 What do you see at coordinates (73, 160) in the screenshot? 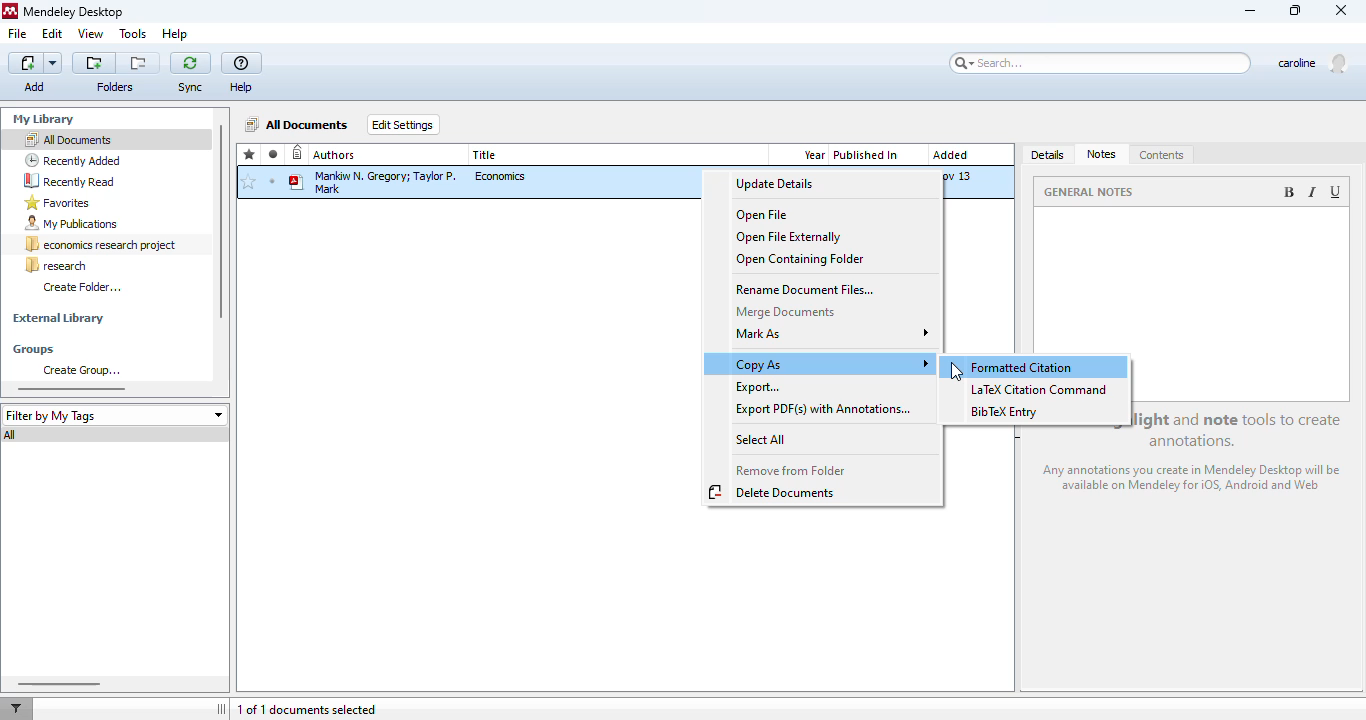
I see `recently added` at bounding box center [73, 160].